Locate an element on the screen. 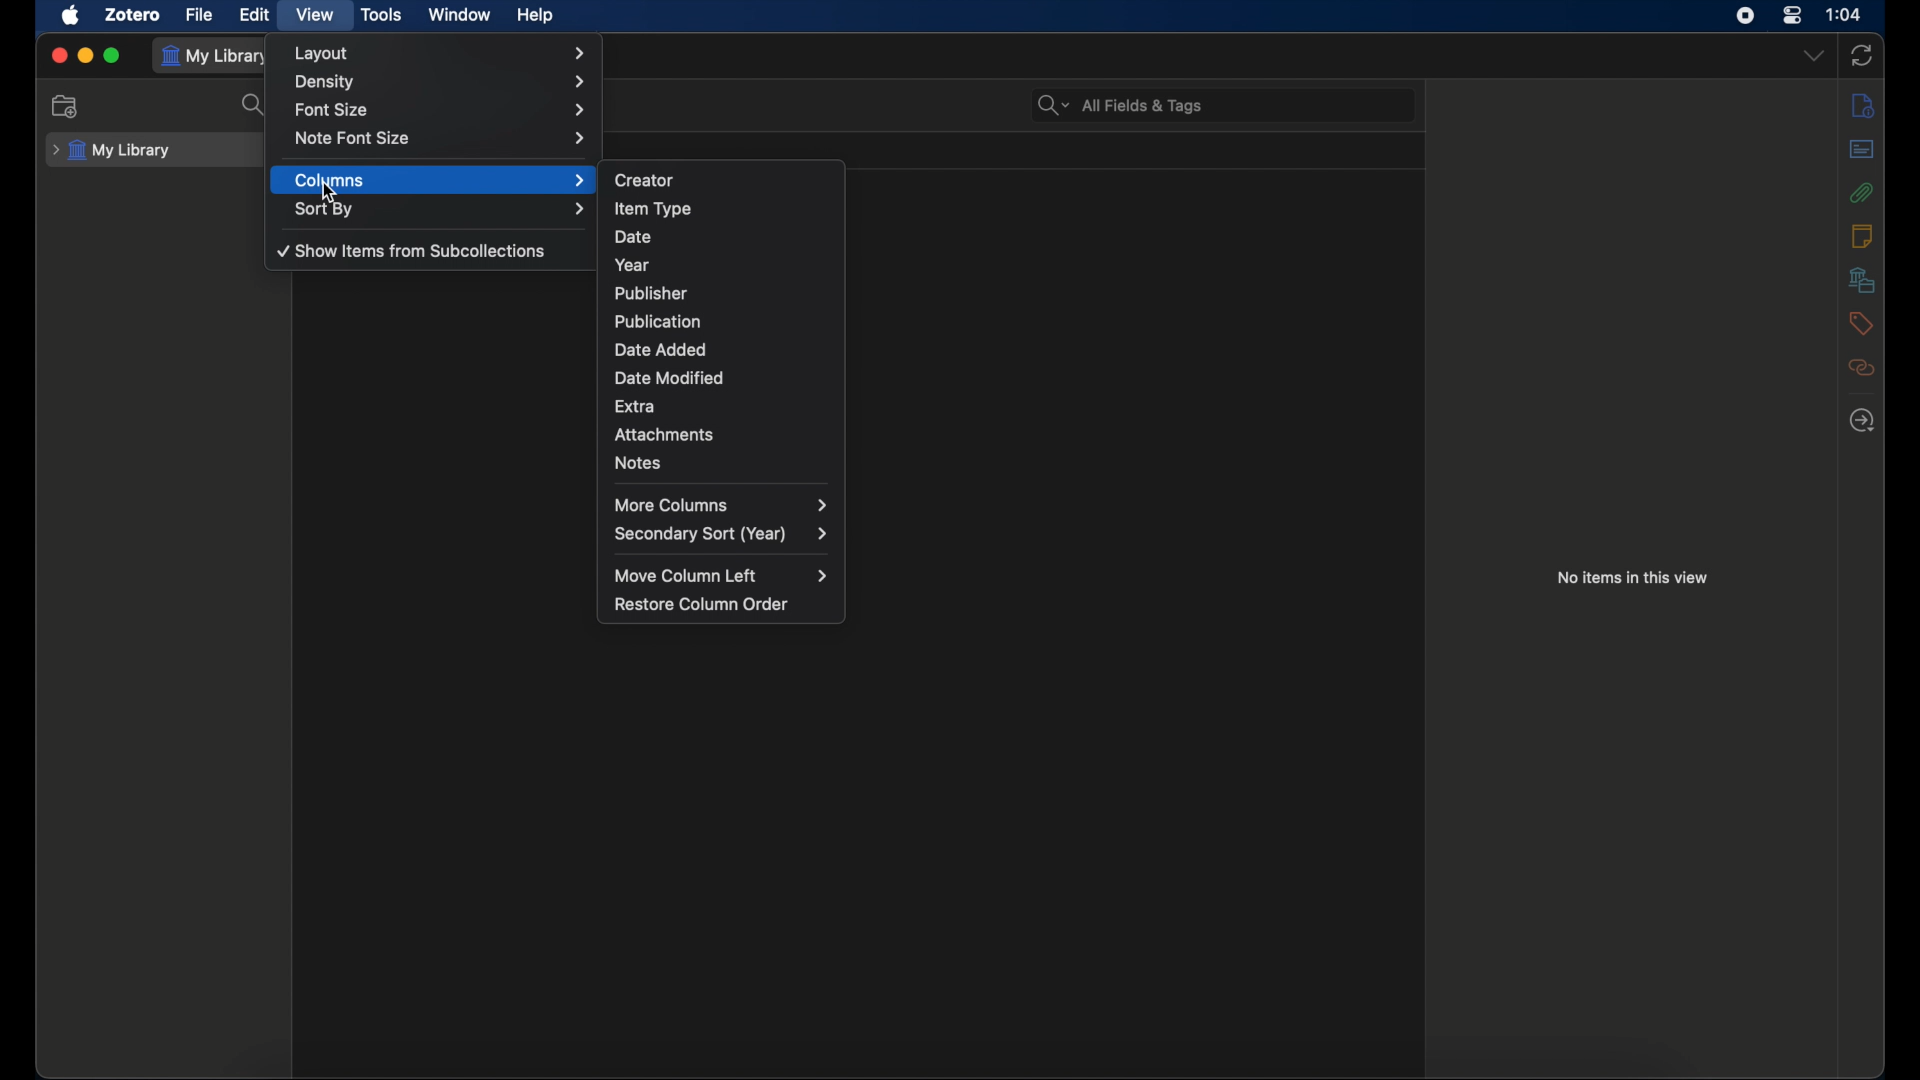  tags is located at coordinates (1862, 324).